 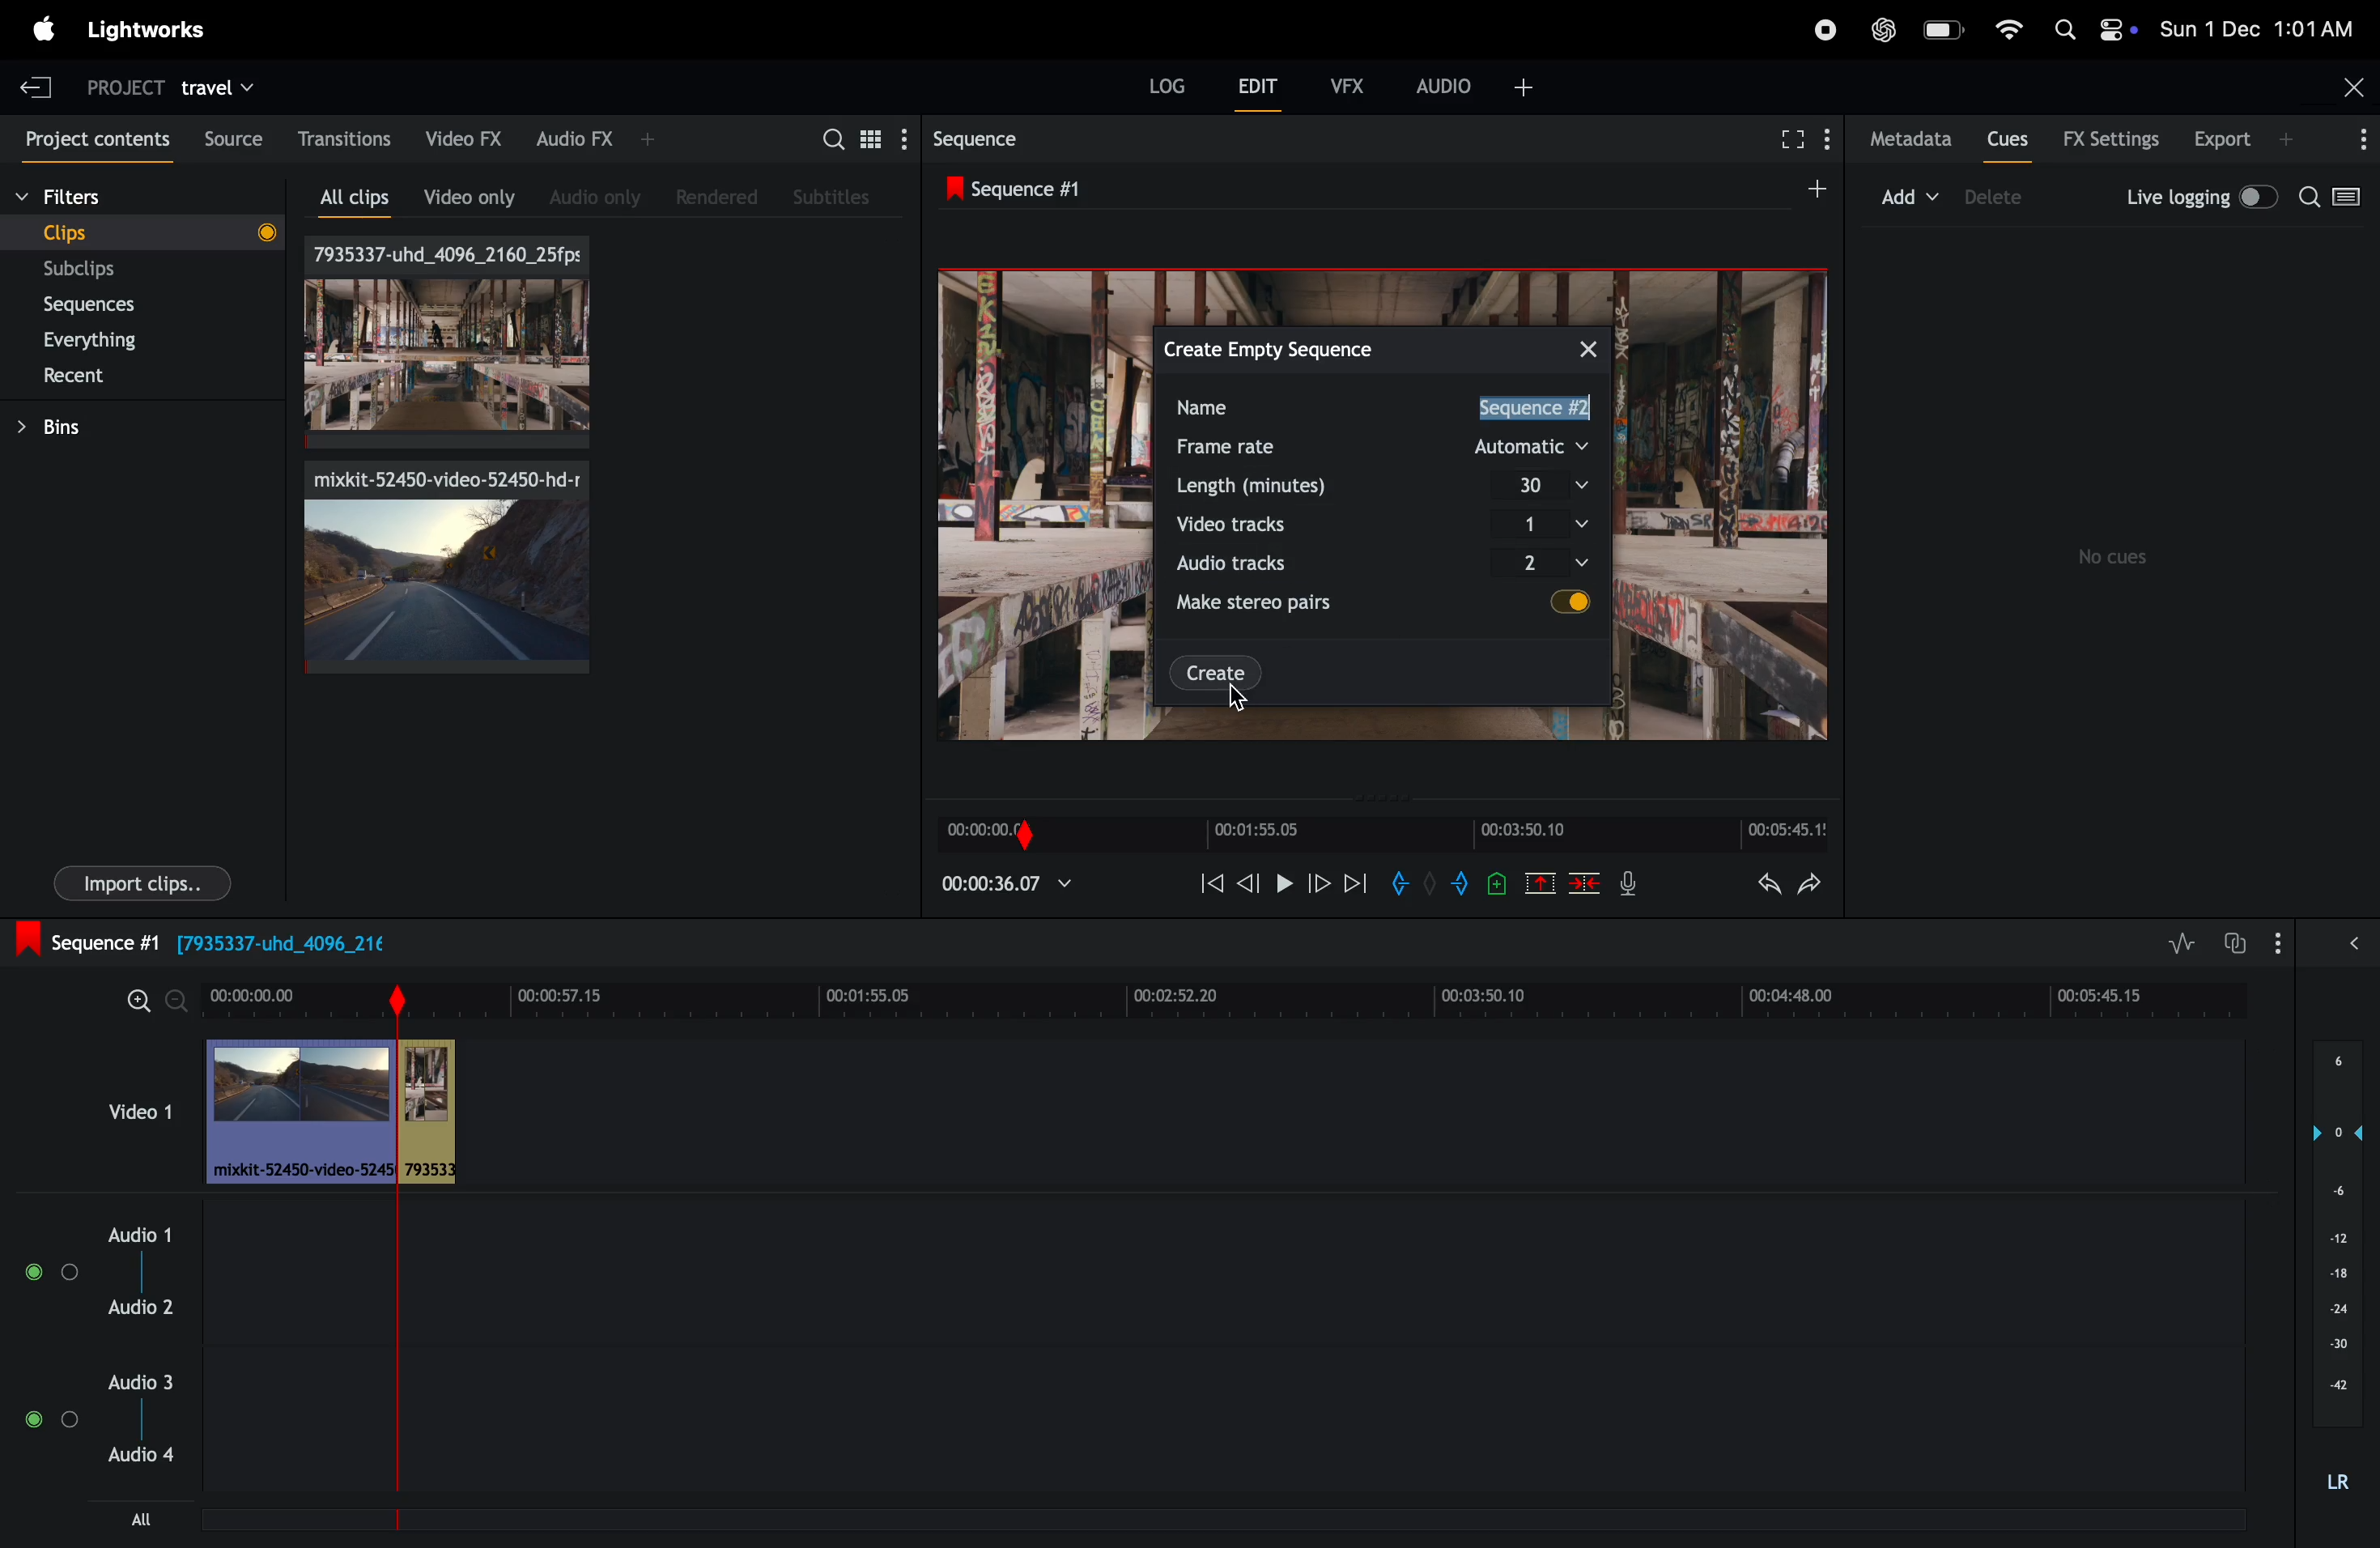 I want to click on bins, so click(x=133, y=427).